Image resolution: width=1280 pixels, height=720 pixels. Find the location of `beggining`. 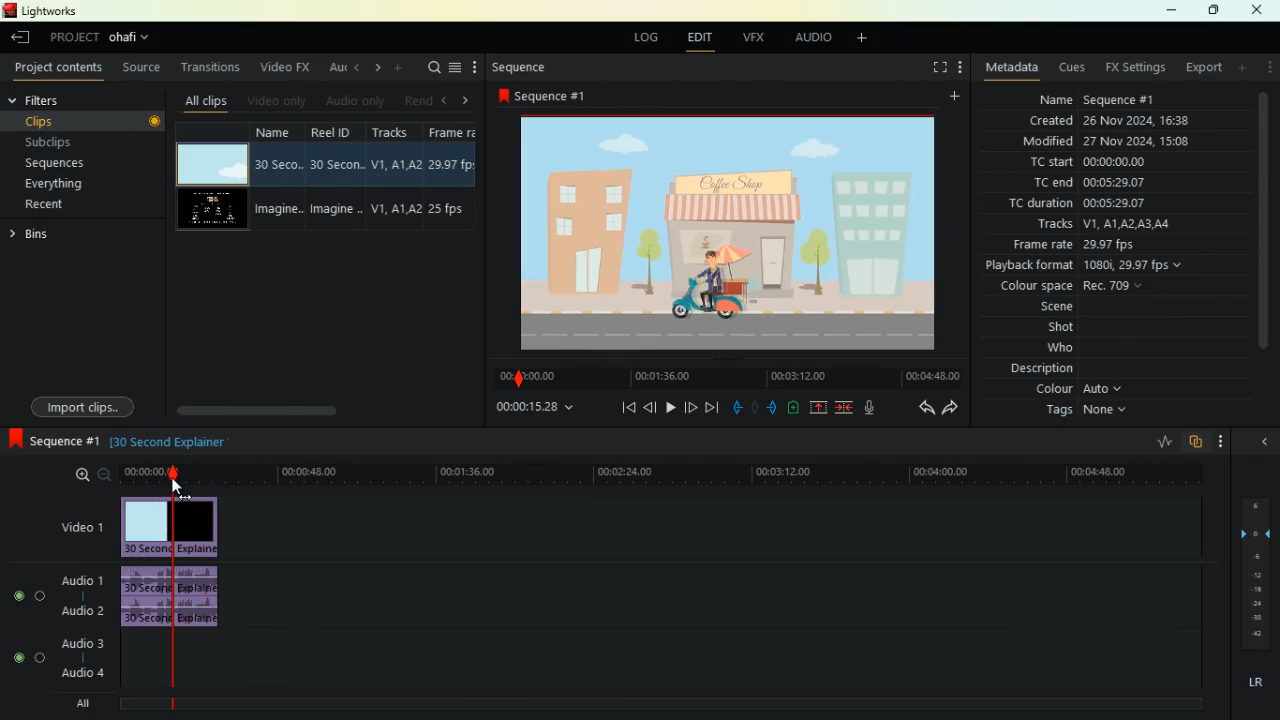

beggining is located at coordinates (619, 408).